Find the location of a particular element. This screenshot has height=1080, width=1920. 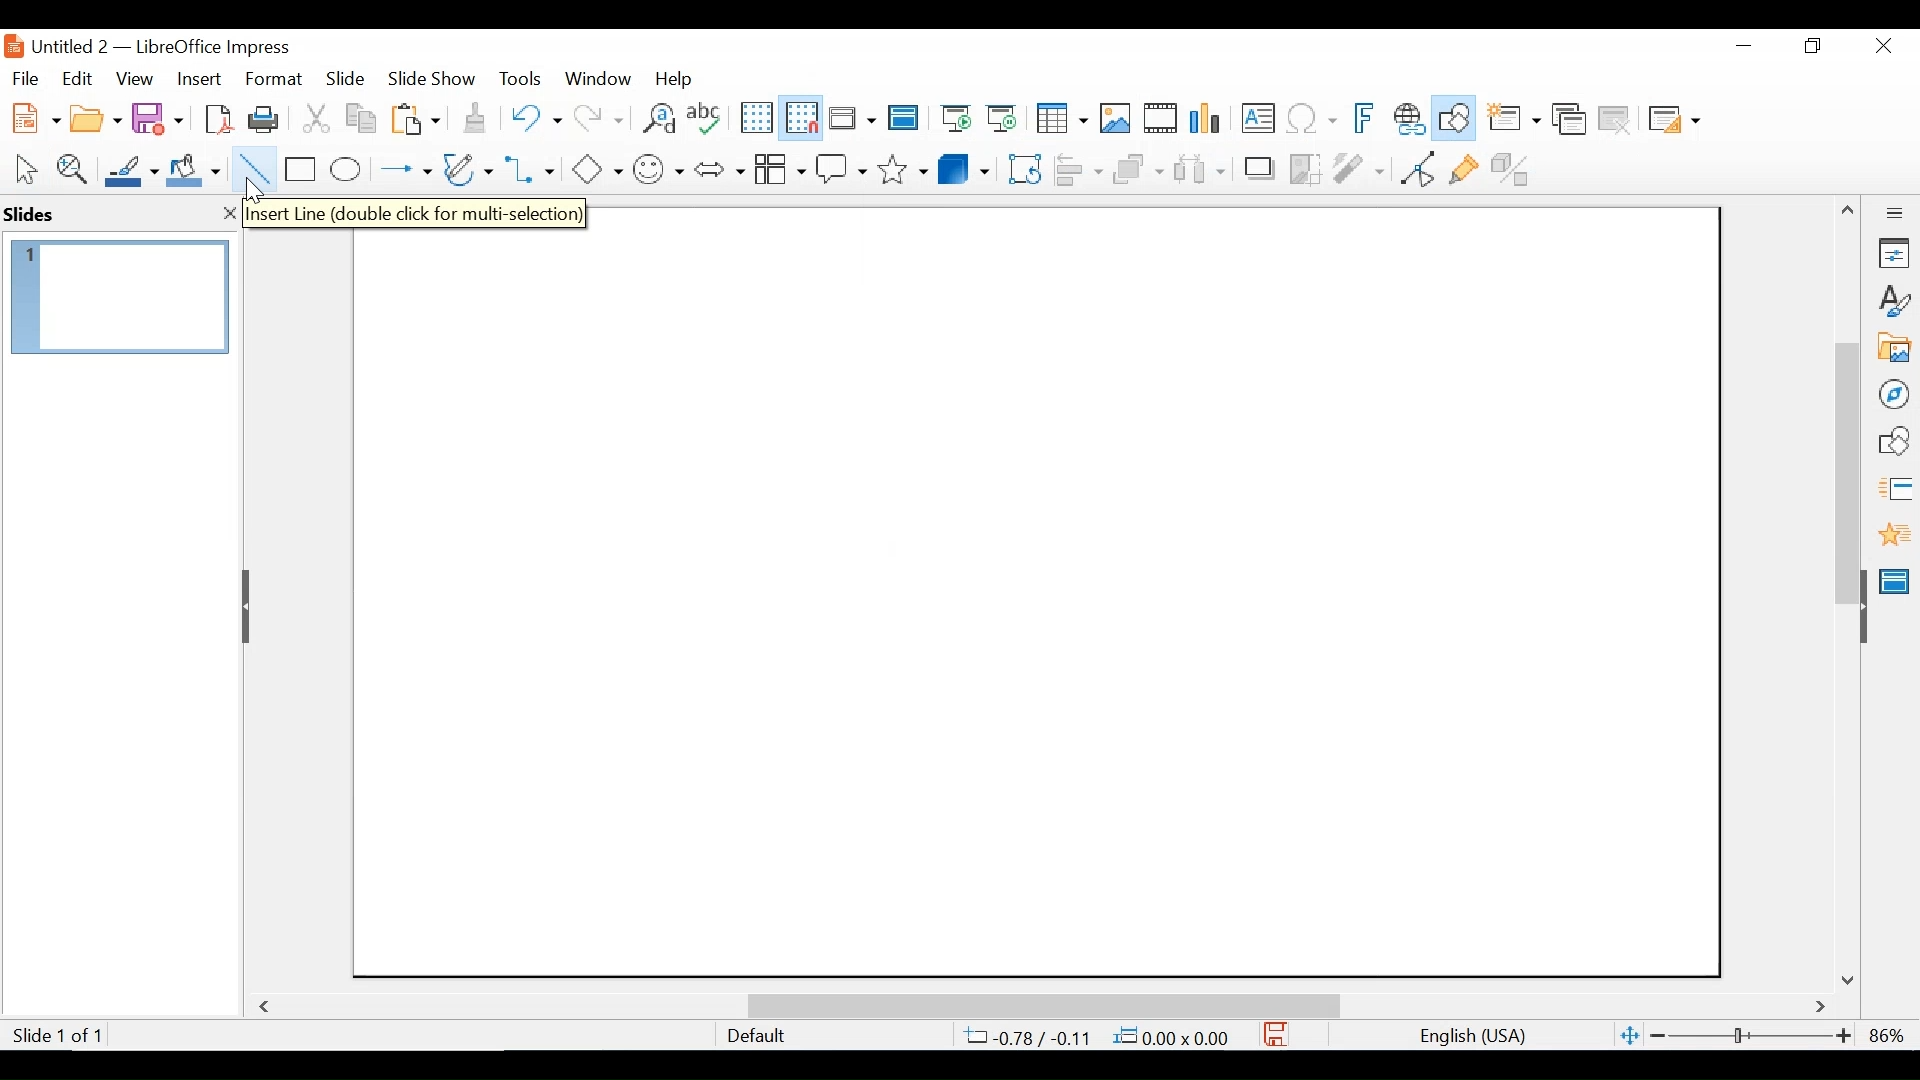

Filter Image is located at coordinates (1358, 167).